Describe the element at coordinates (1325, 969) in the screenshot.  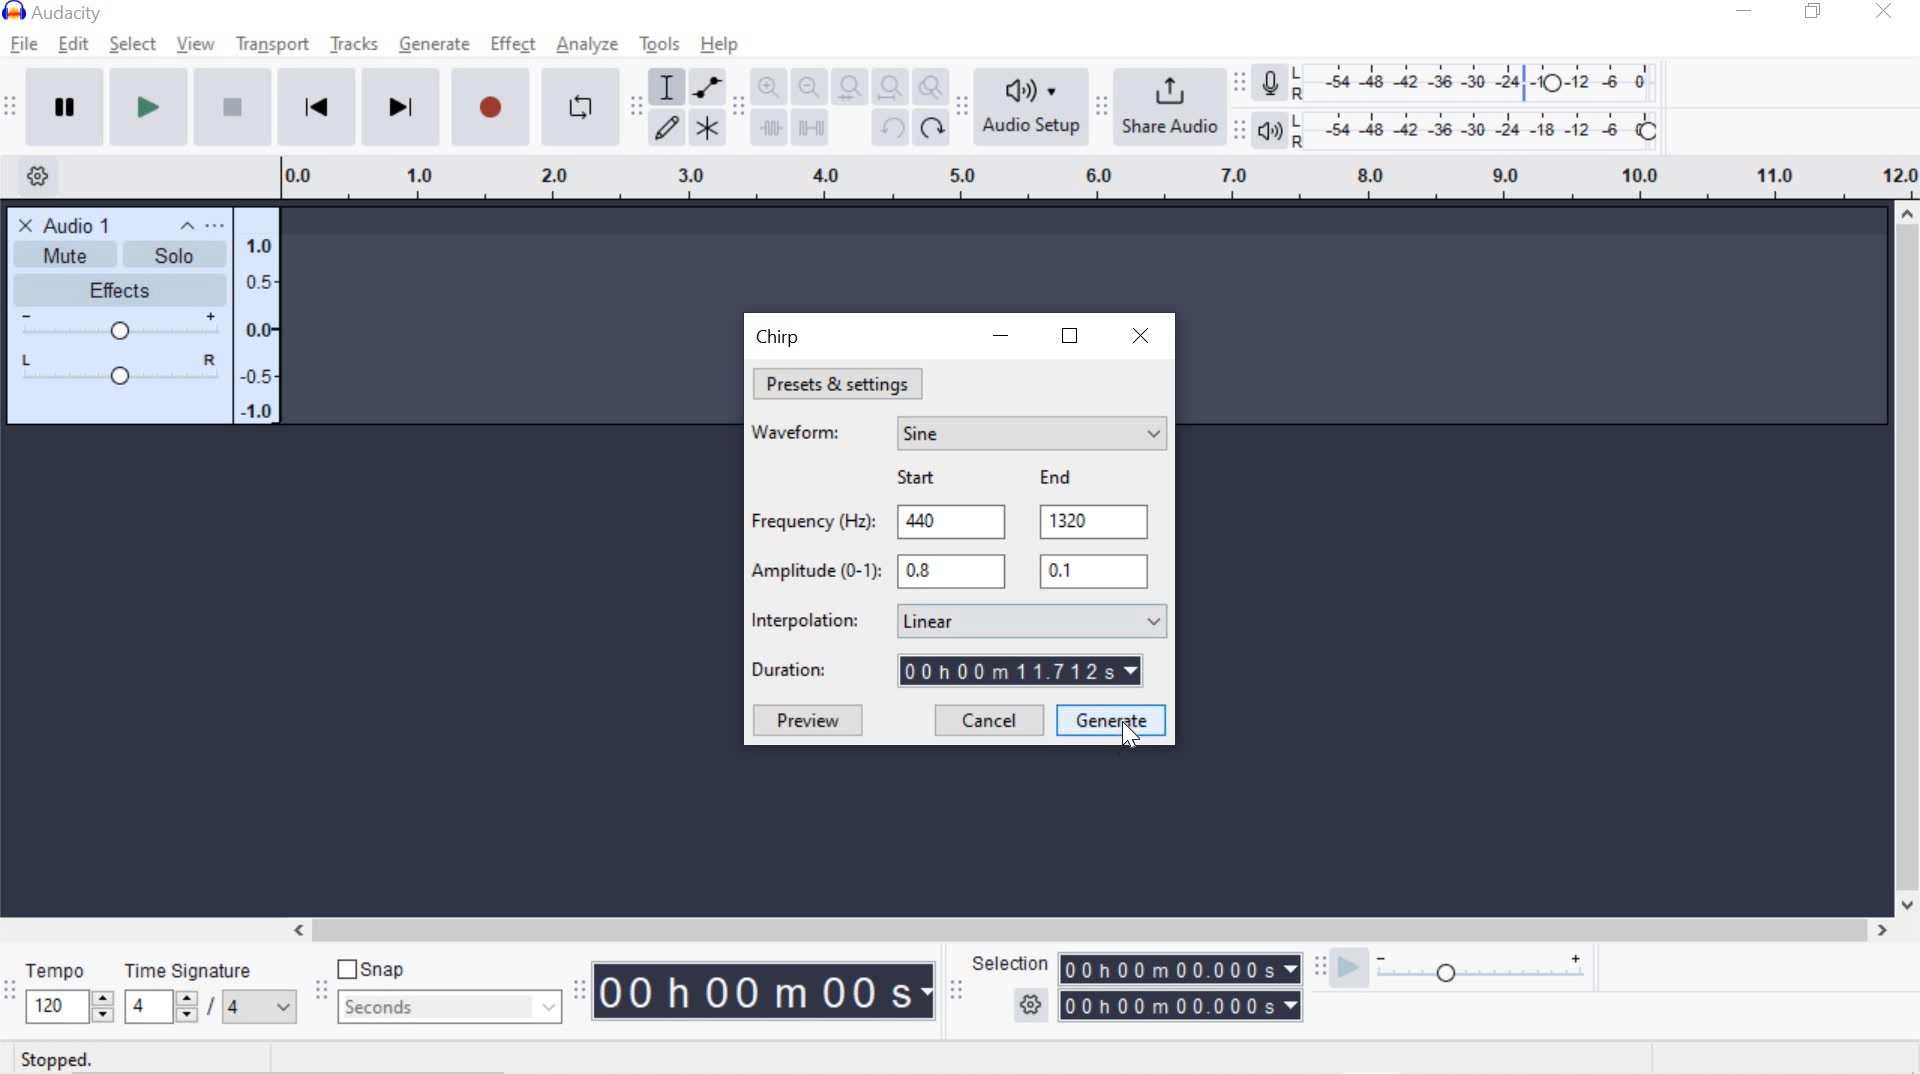
I see `Play-at-speed toolbar` at that location.